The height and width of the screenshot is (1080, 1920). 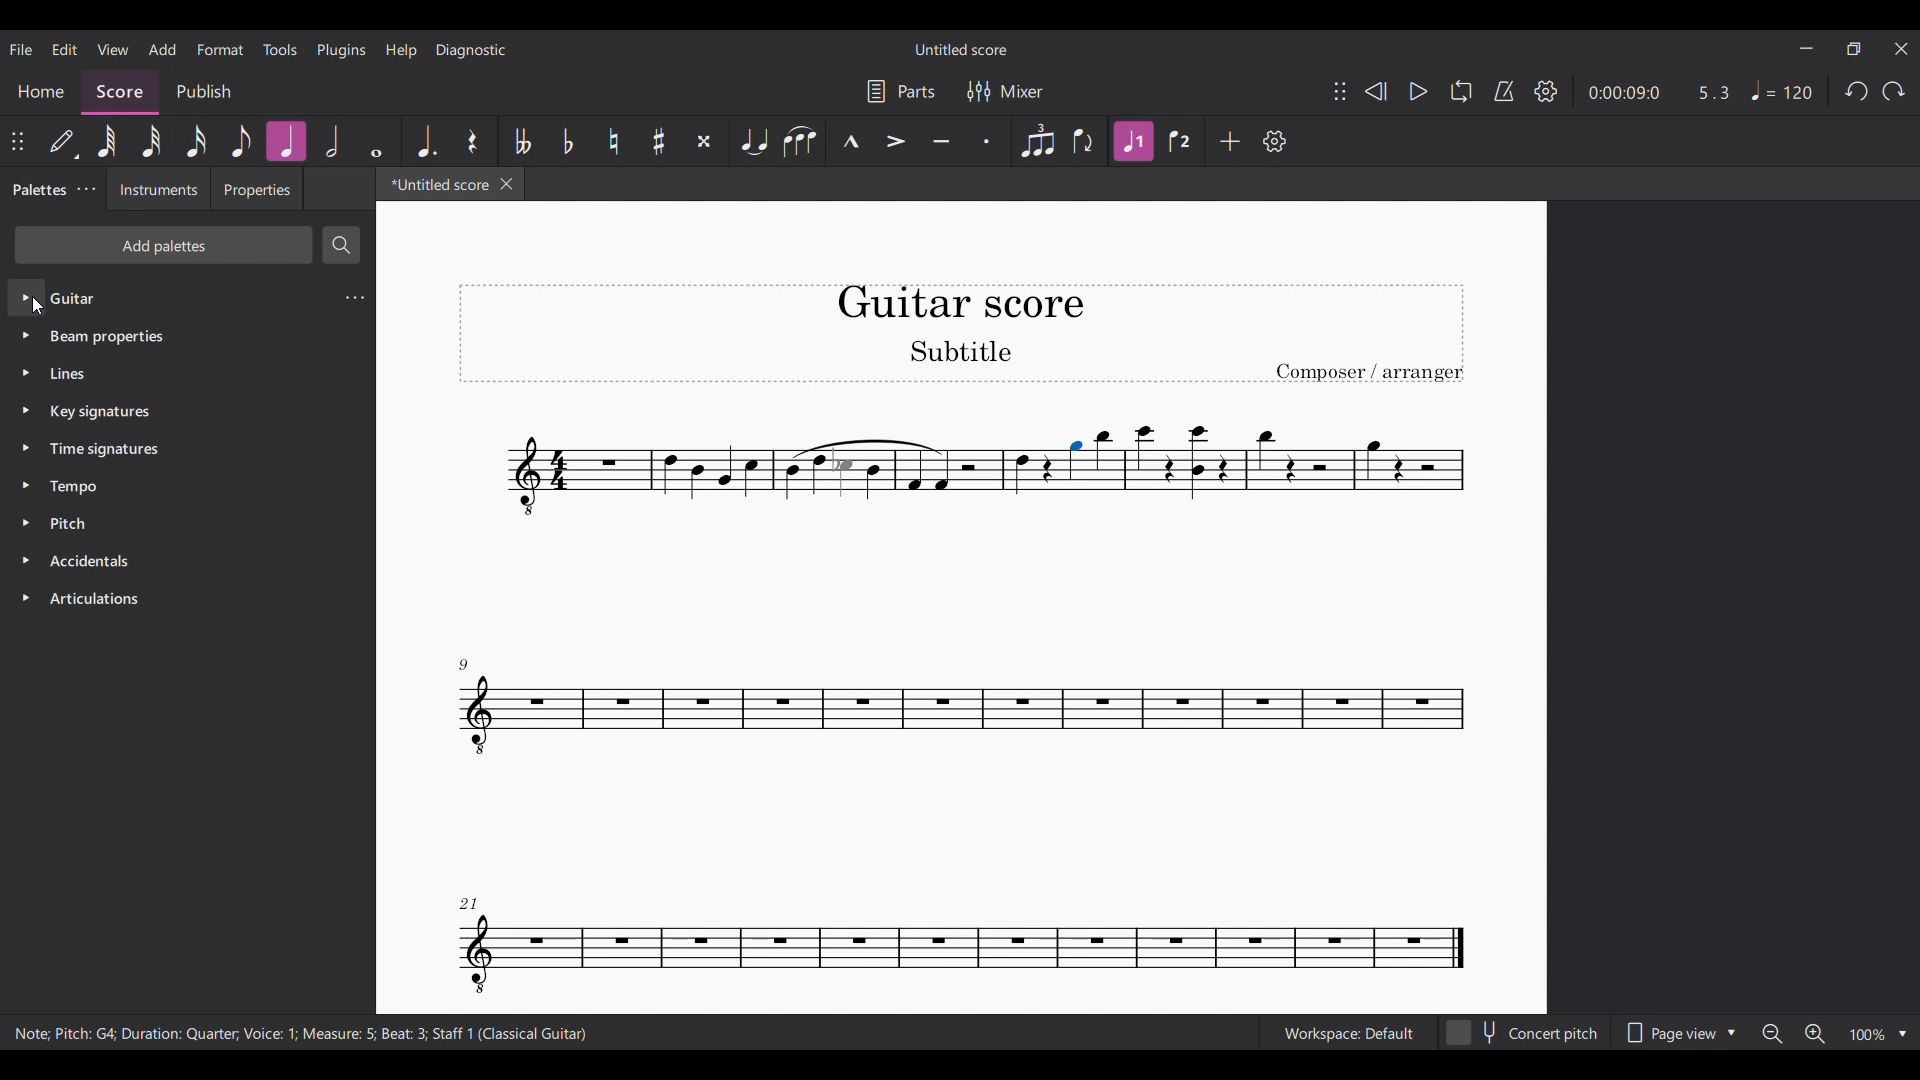 I want to click on Properties tab, so click(x=257, y=188).